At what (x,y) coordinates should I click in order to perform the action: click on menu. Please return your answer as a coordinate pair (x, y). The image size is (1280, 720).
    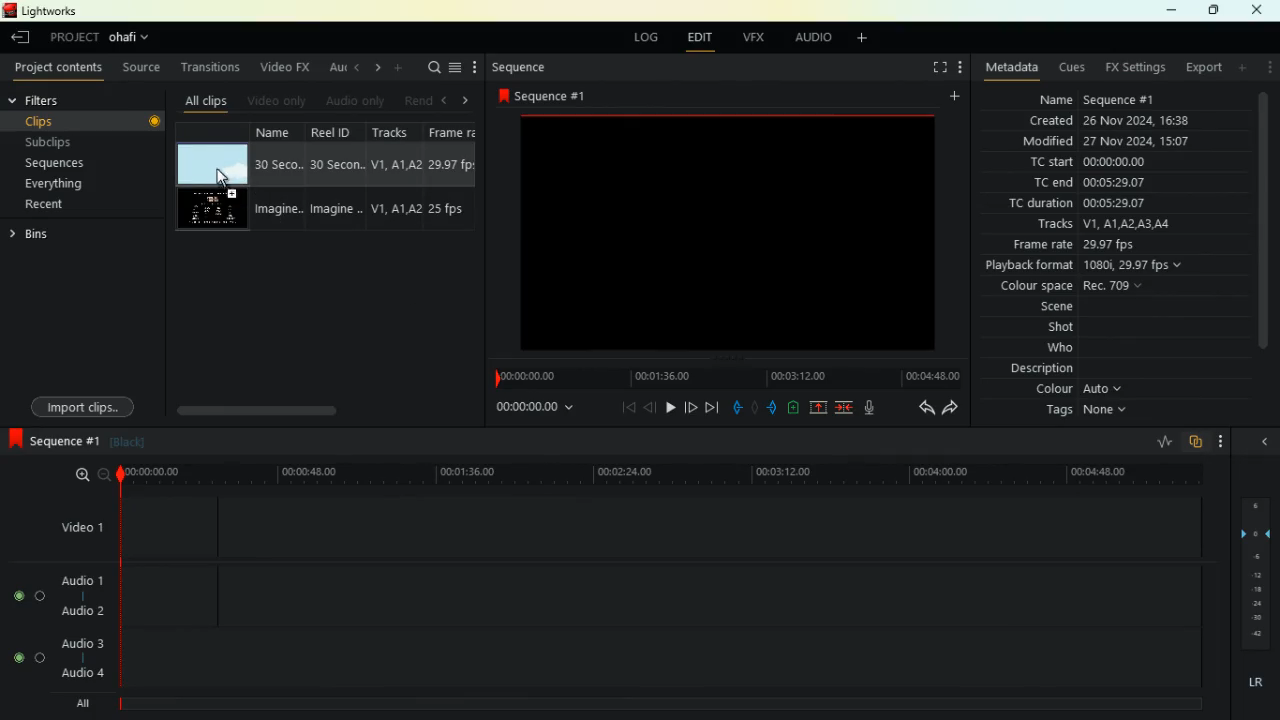
    Looking at the image, I should click on (1226, 440).